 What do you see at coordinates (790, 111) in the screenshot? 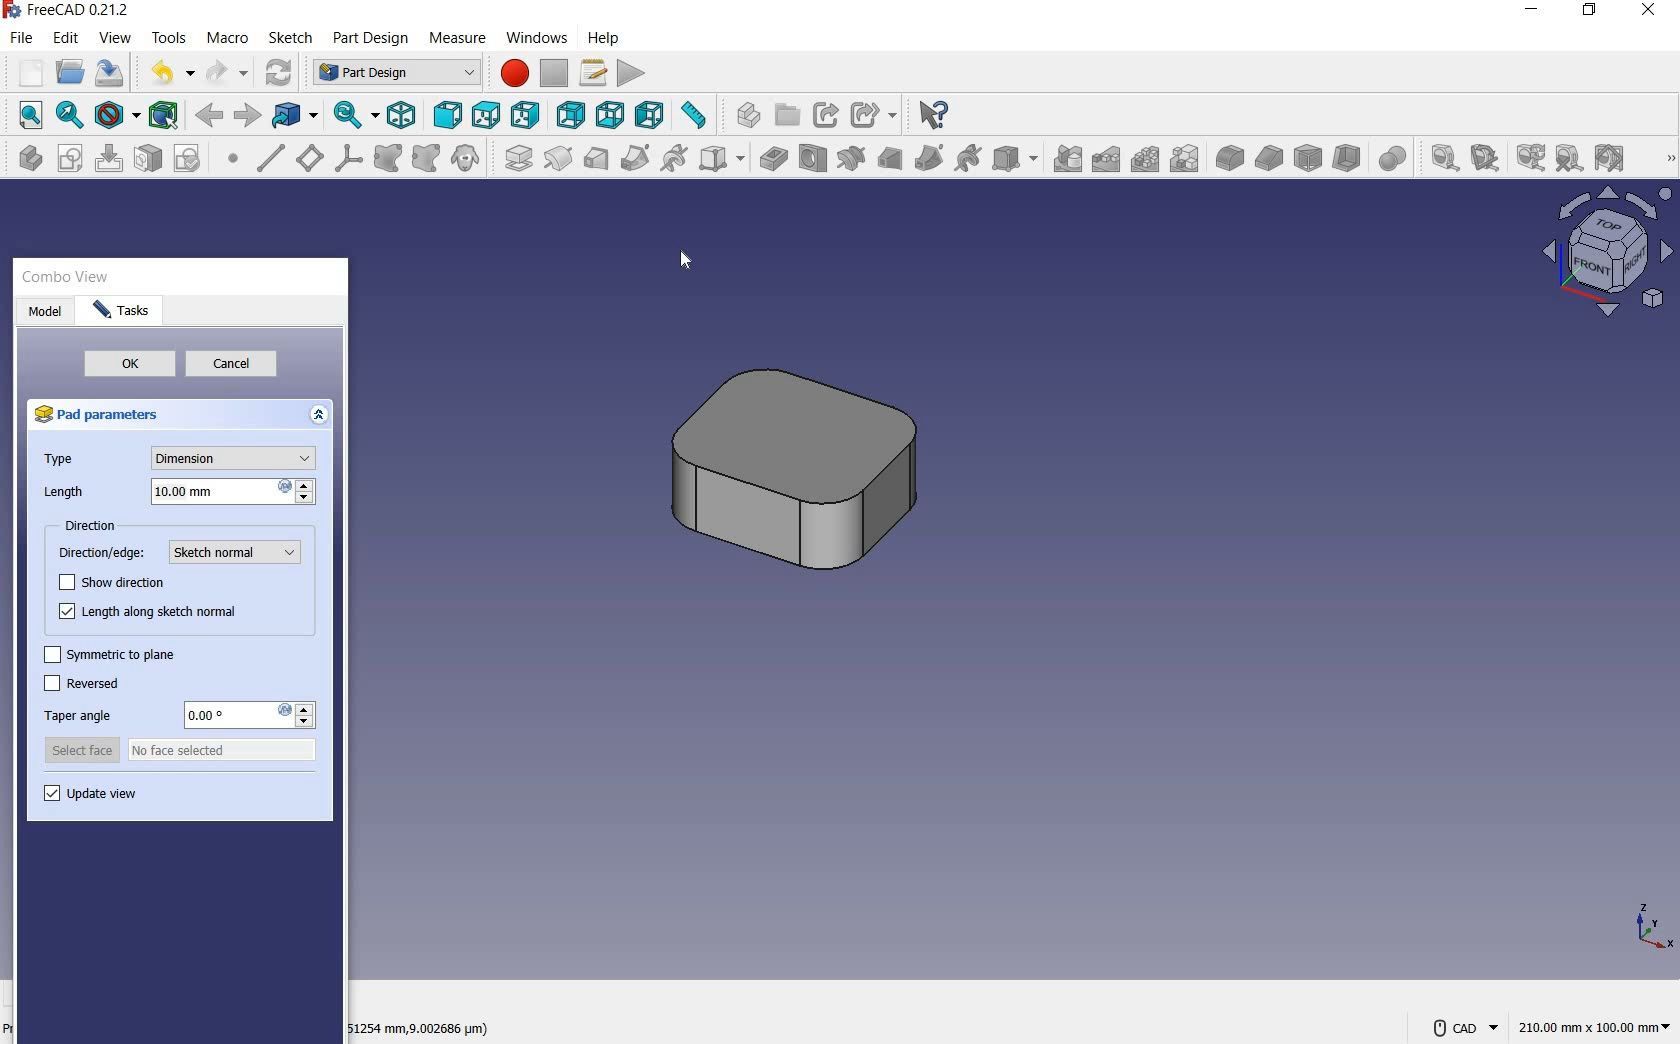
I see `Open` at bounding box center [790, 111].